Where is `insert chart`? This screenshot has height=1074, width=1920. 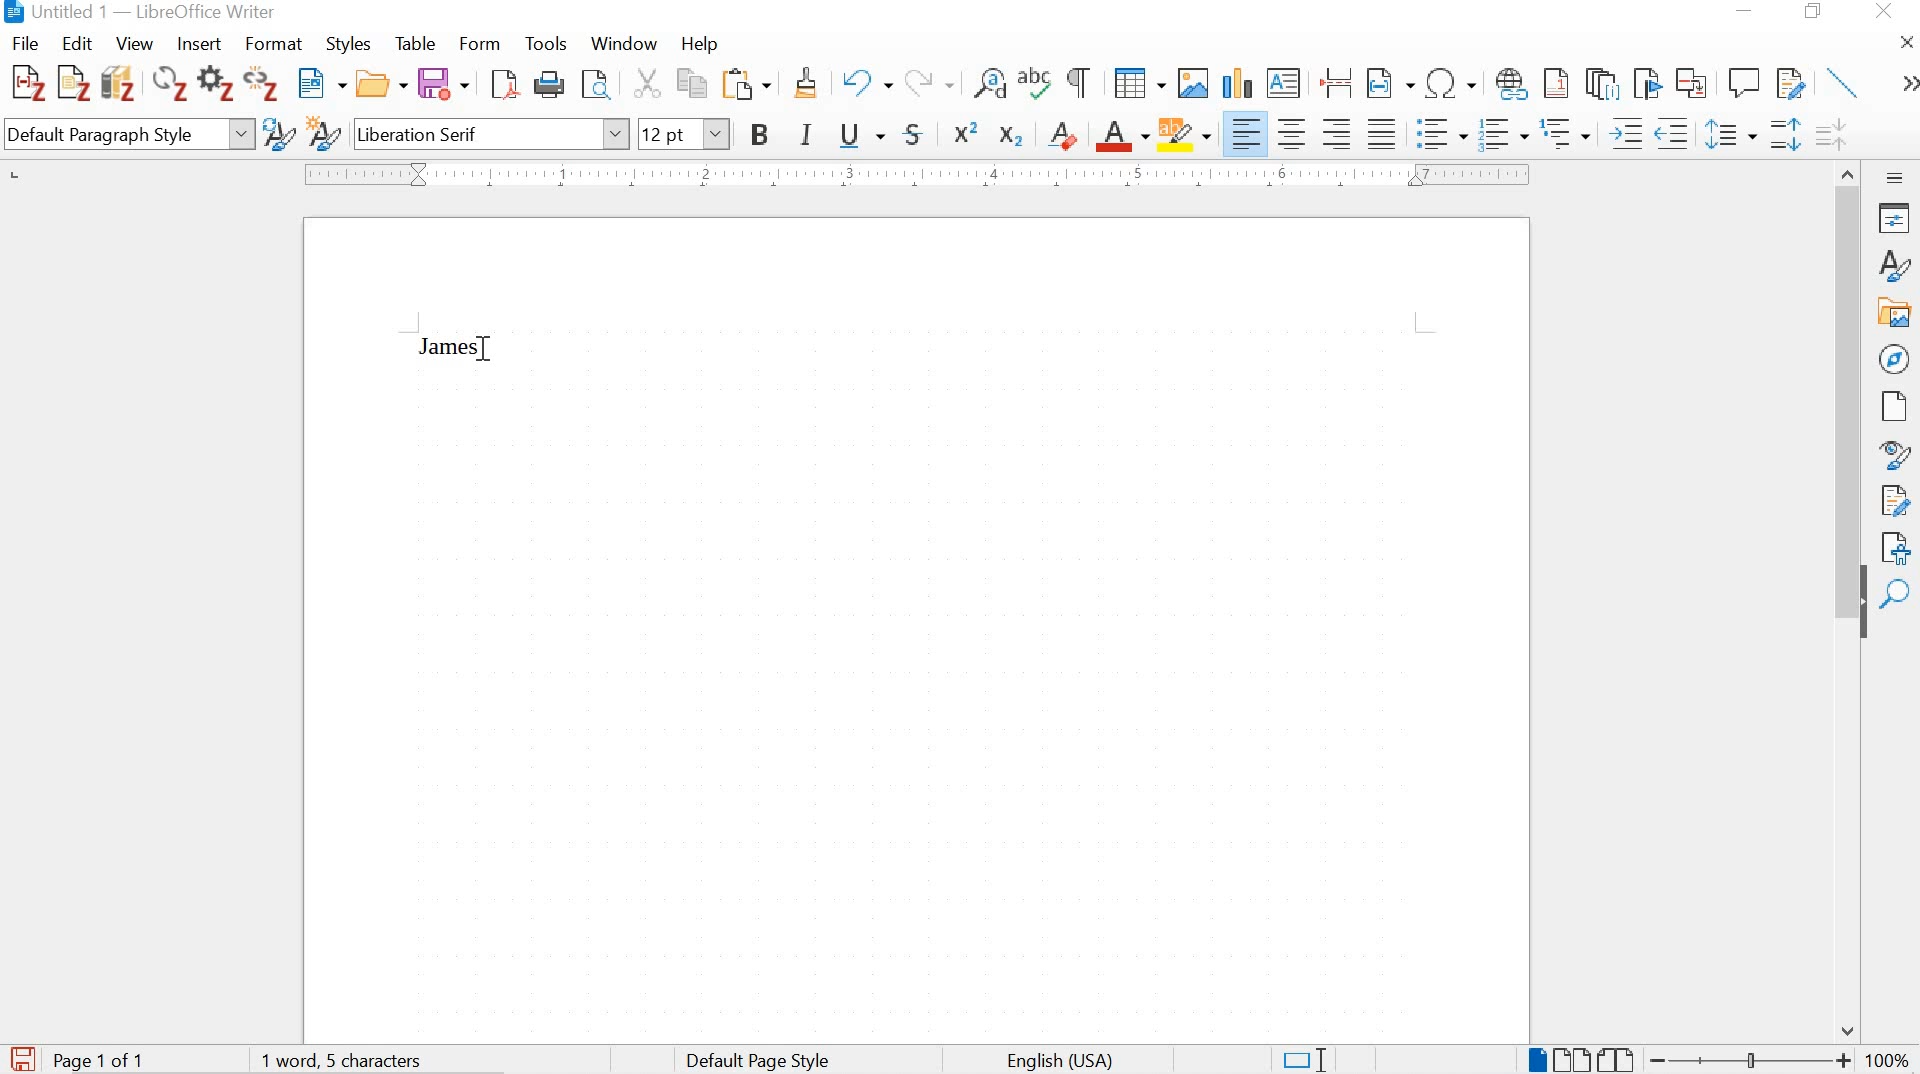
insert chart is located at coordinates (1236, 85).